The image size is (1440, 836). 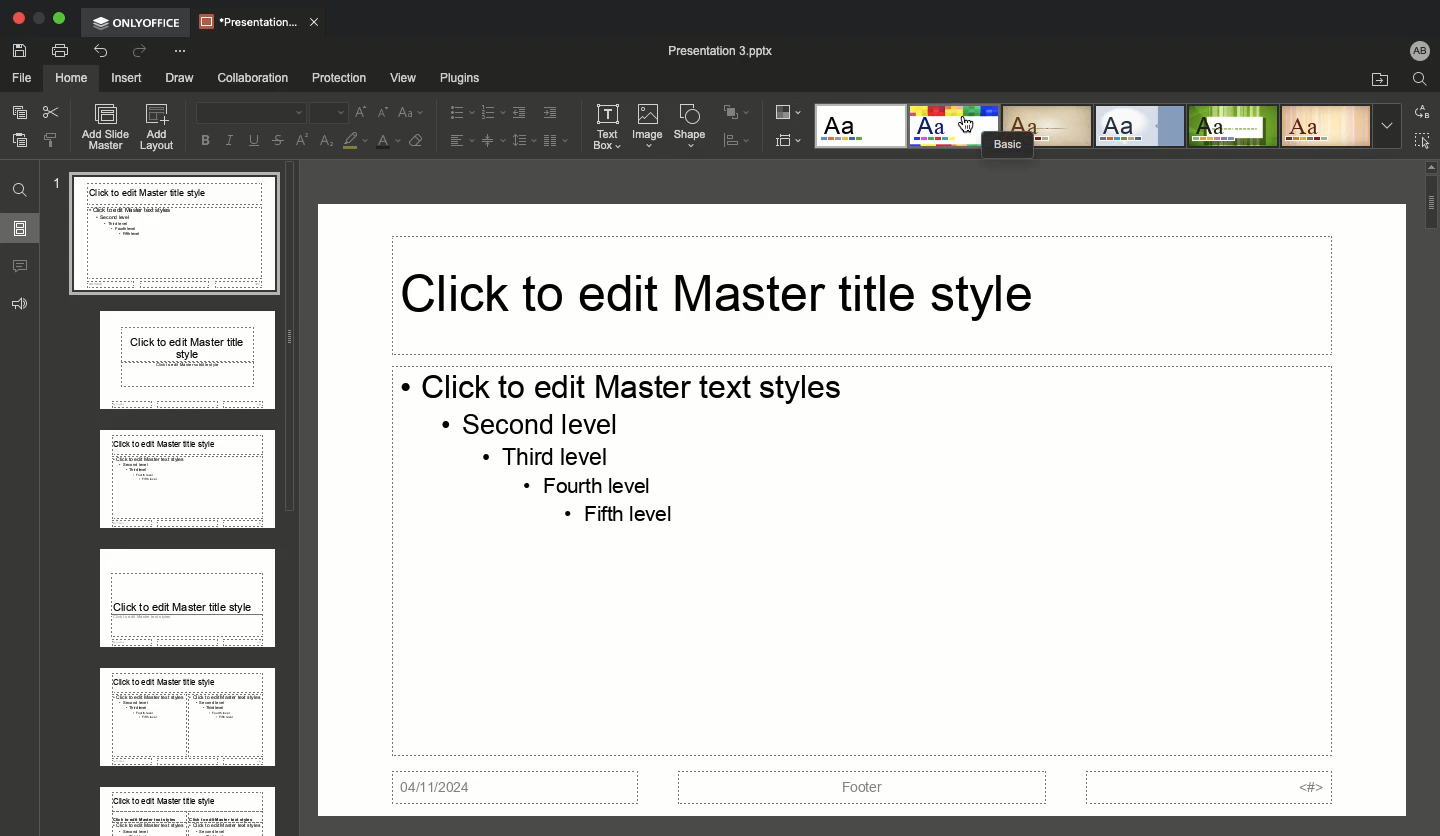 I want to click on Restore, so click(x=38, y=20).